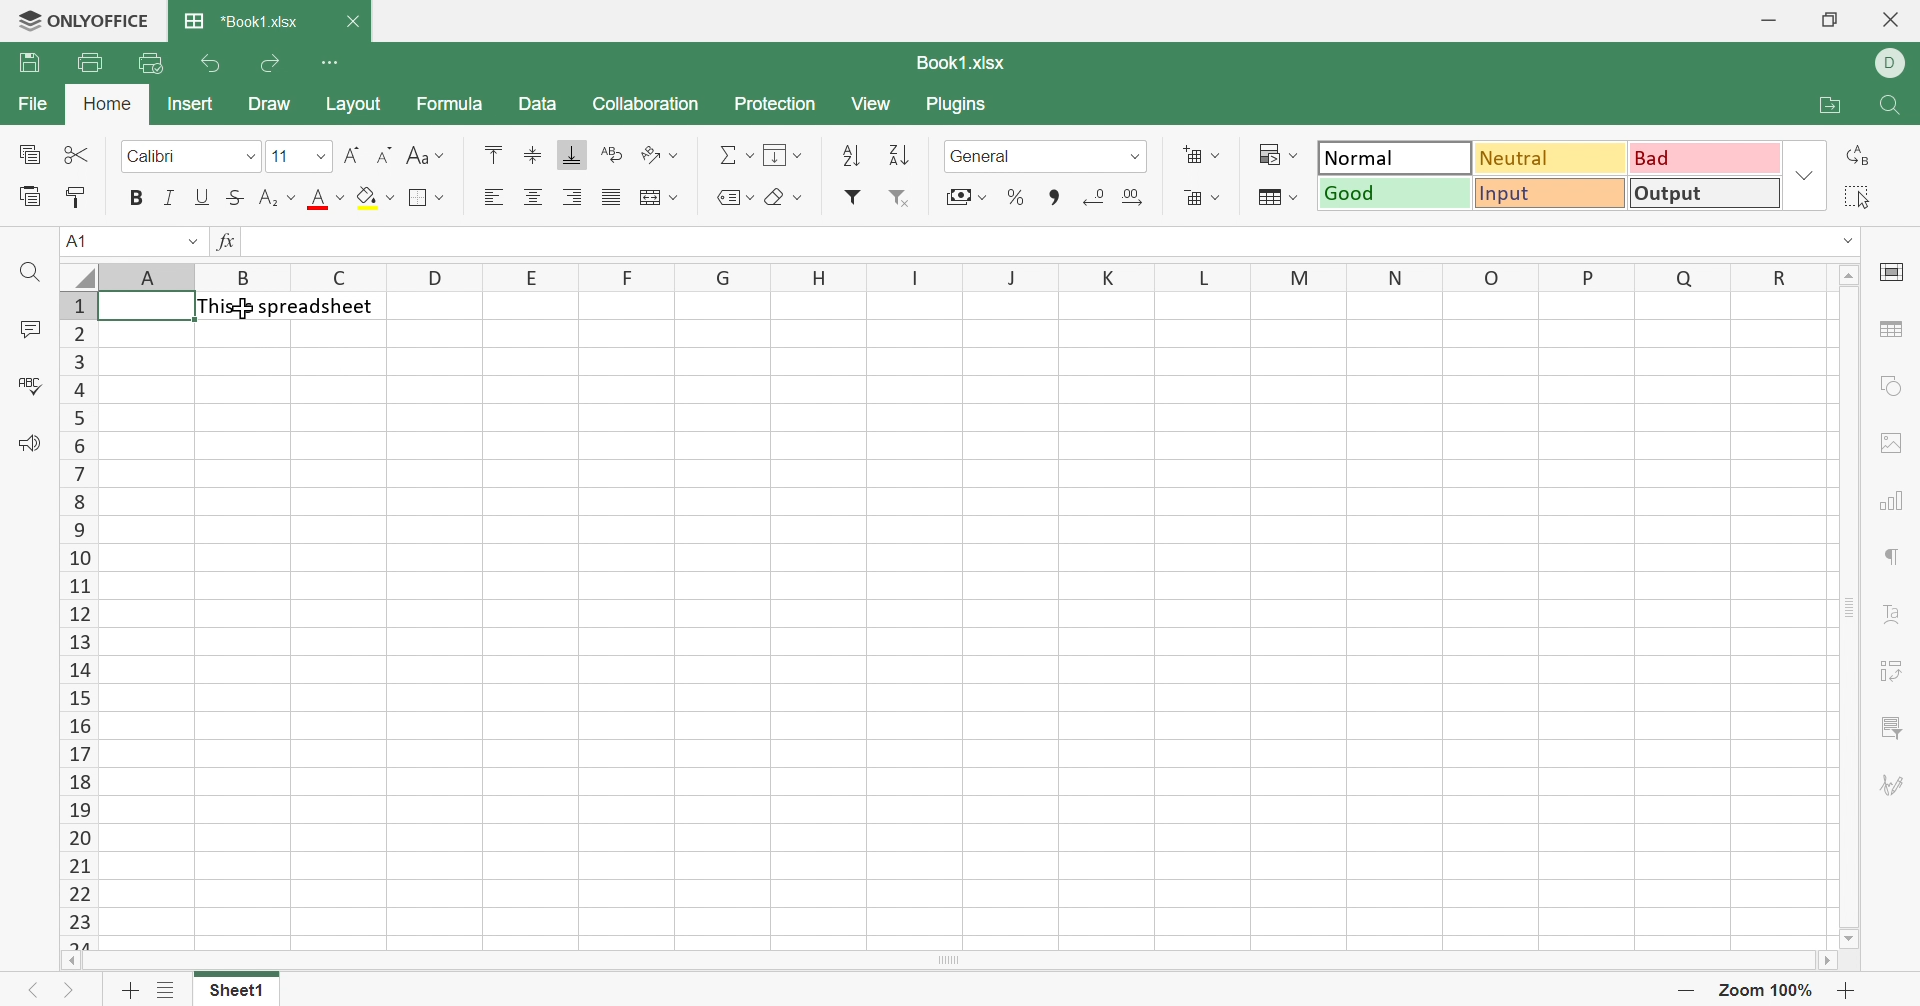 The image size is (1920, 1006). What do you see at coordinates (538, 104) in the screenshot?
I see `Data` at bounding box center [538, 104].